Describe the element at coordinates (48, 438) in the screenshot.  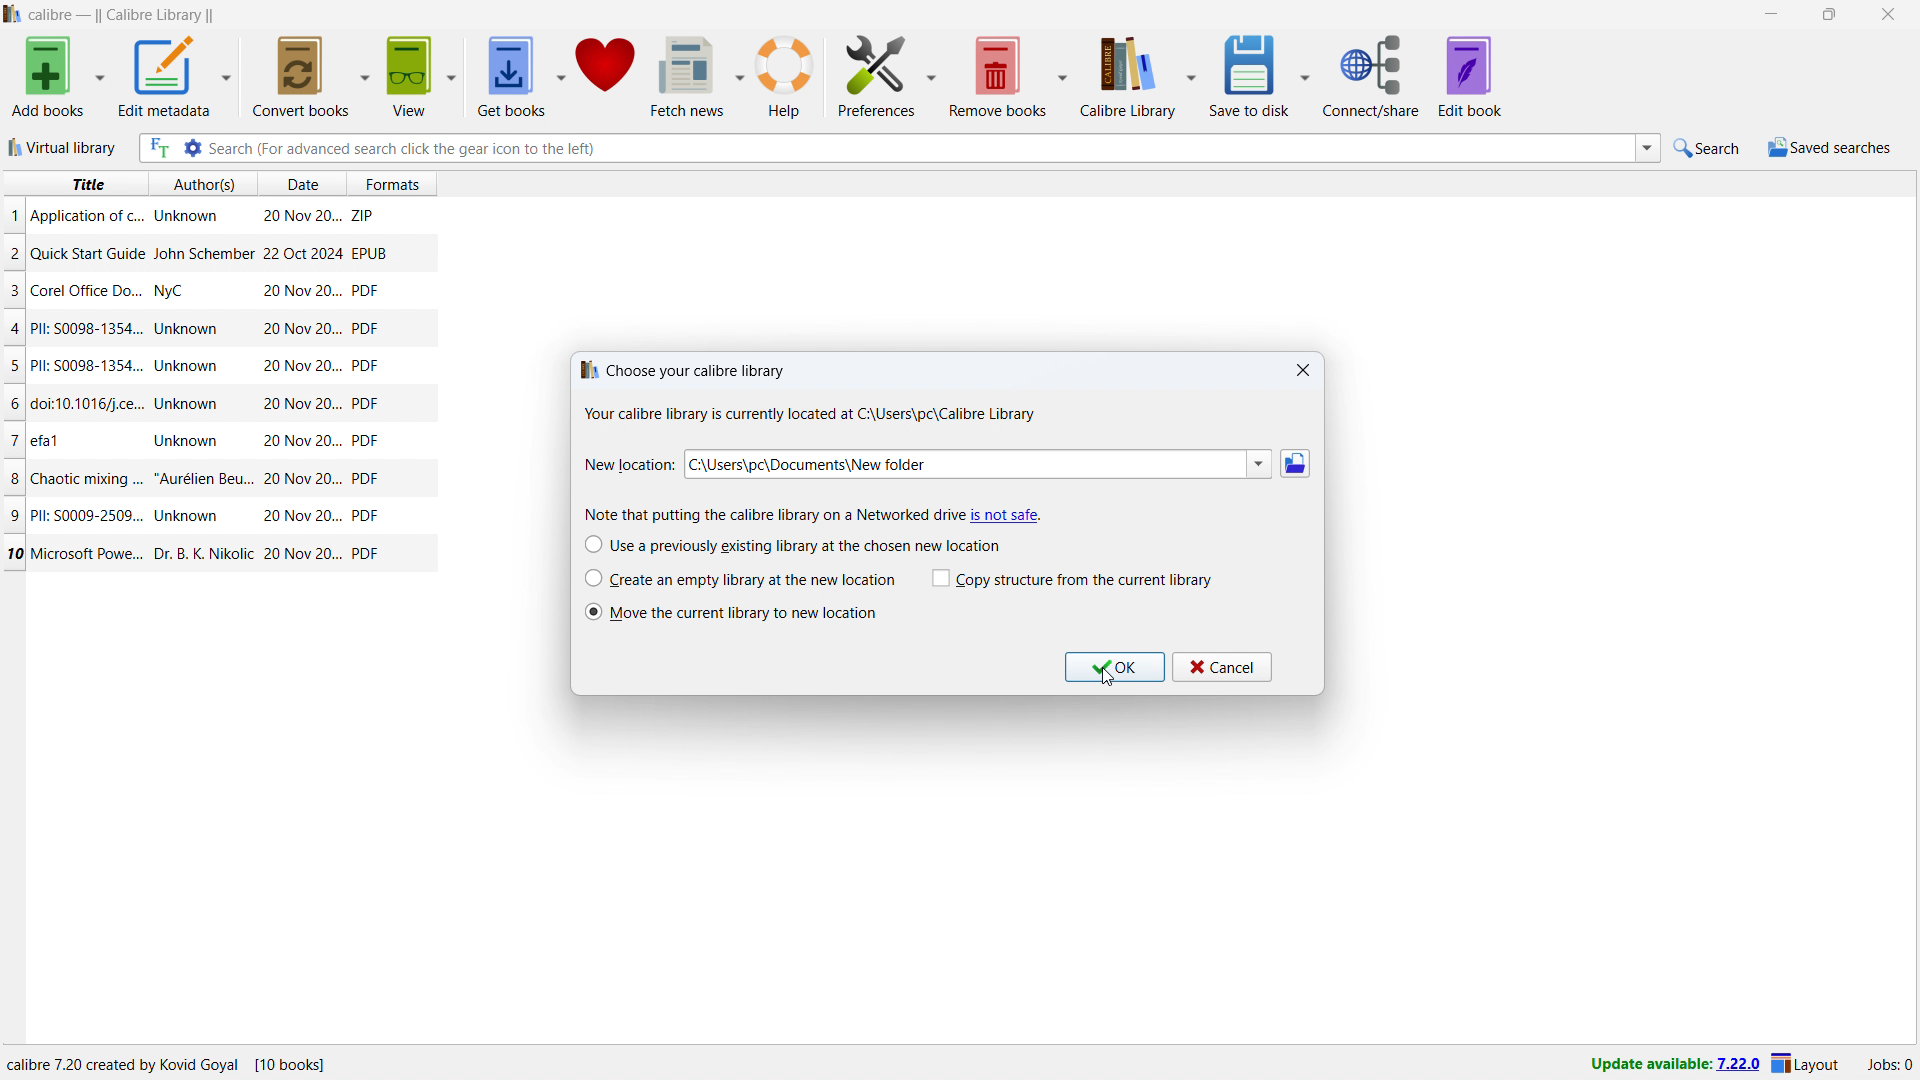
I see `Title` at that location.